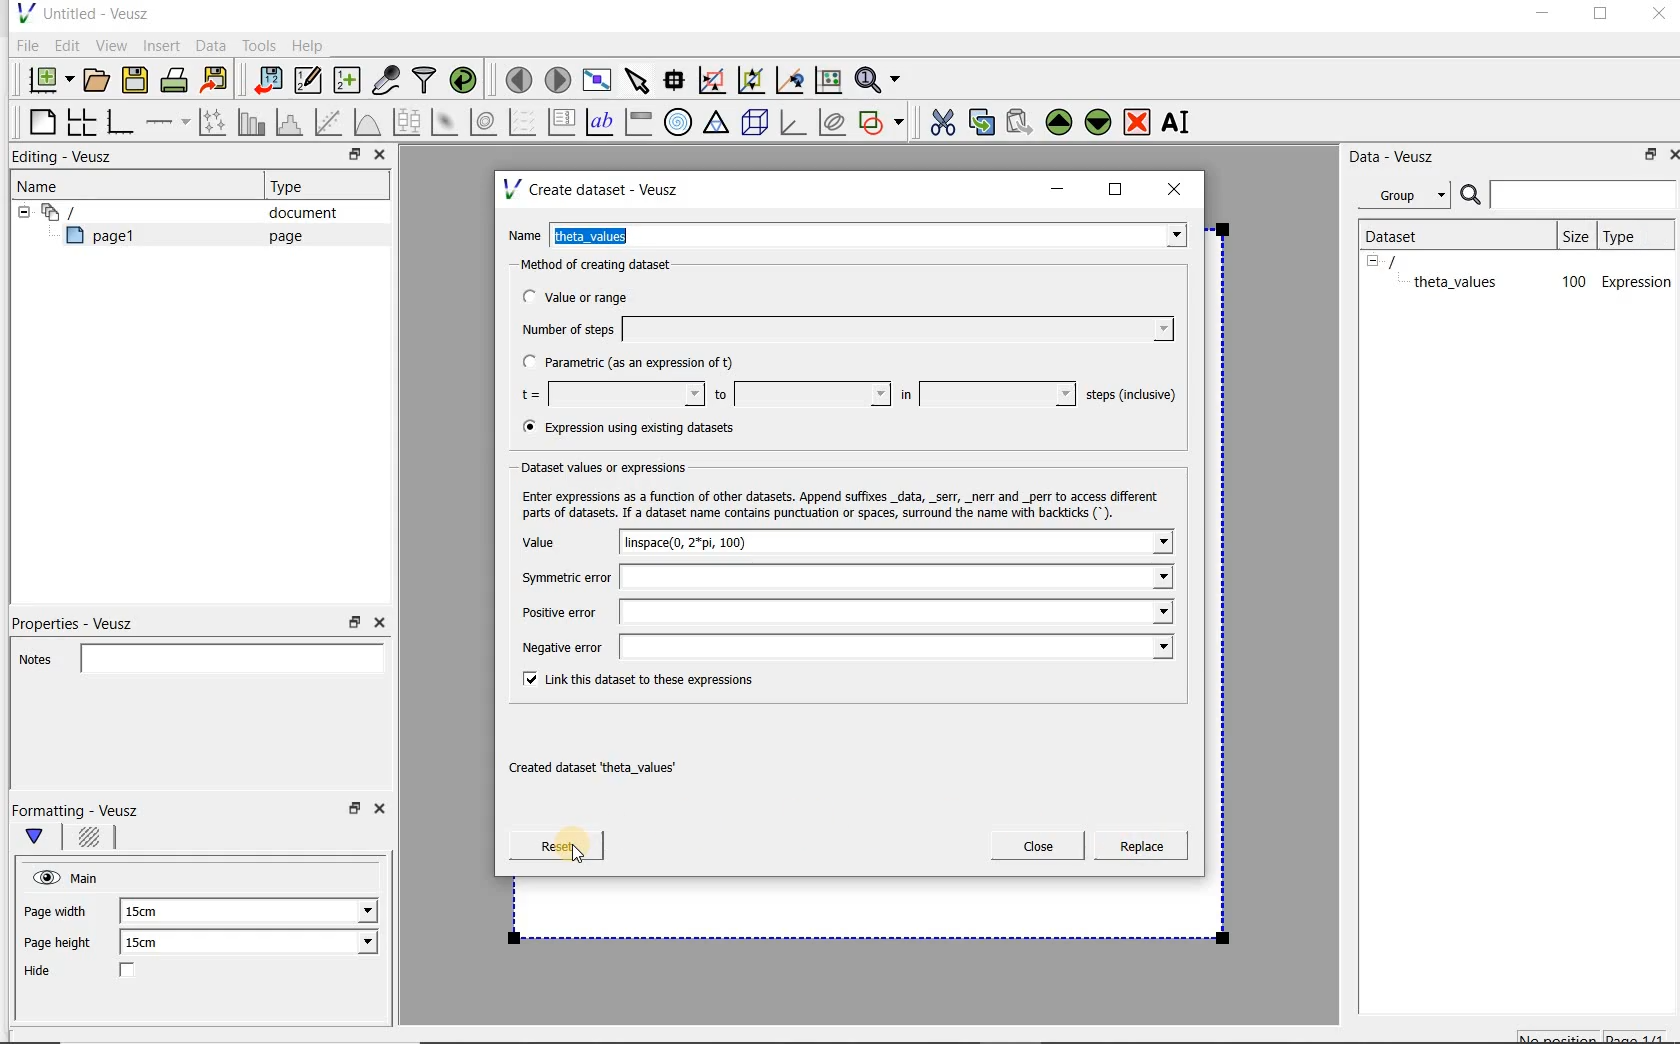 The image size is (1680, 1044). What do you see at coordinates (1560, 1035) in the screenshot?
I see `No position` at bounding box center [1560, 1035].